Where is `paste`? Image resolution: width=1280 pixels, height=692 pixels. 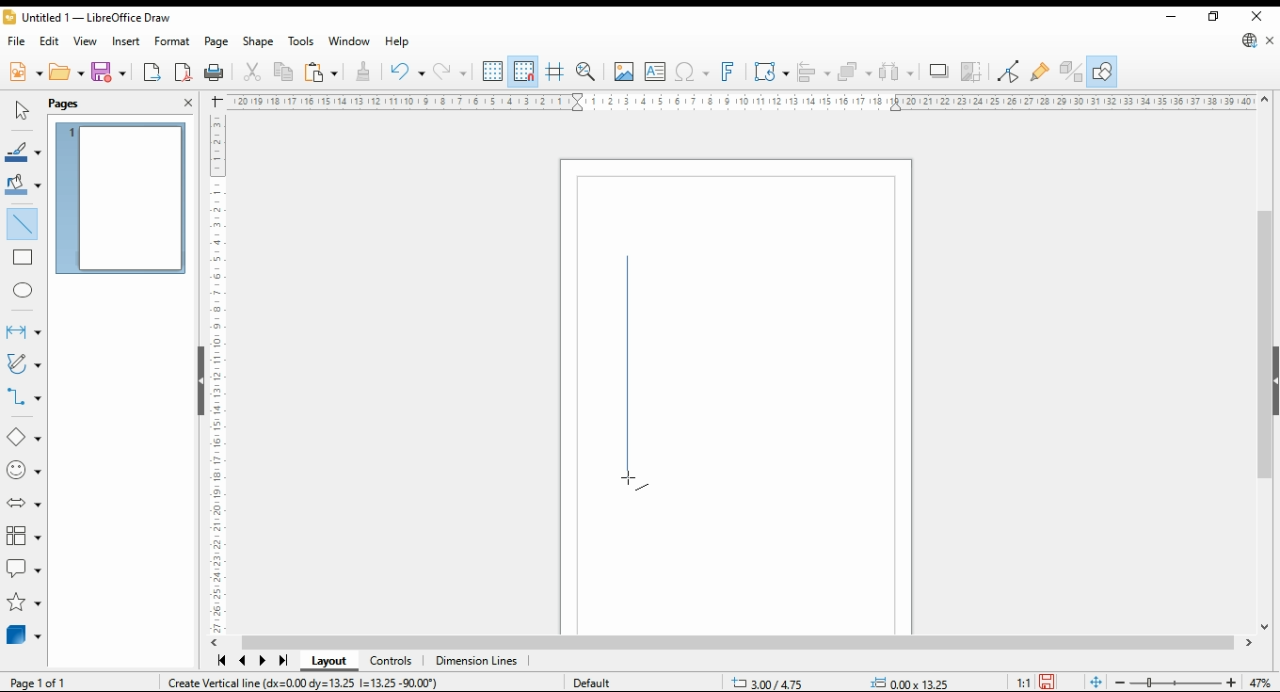
paste is located at coordinates (319, 72).